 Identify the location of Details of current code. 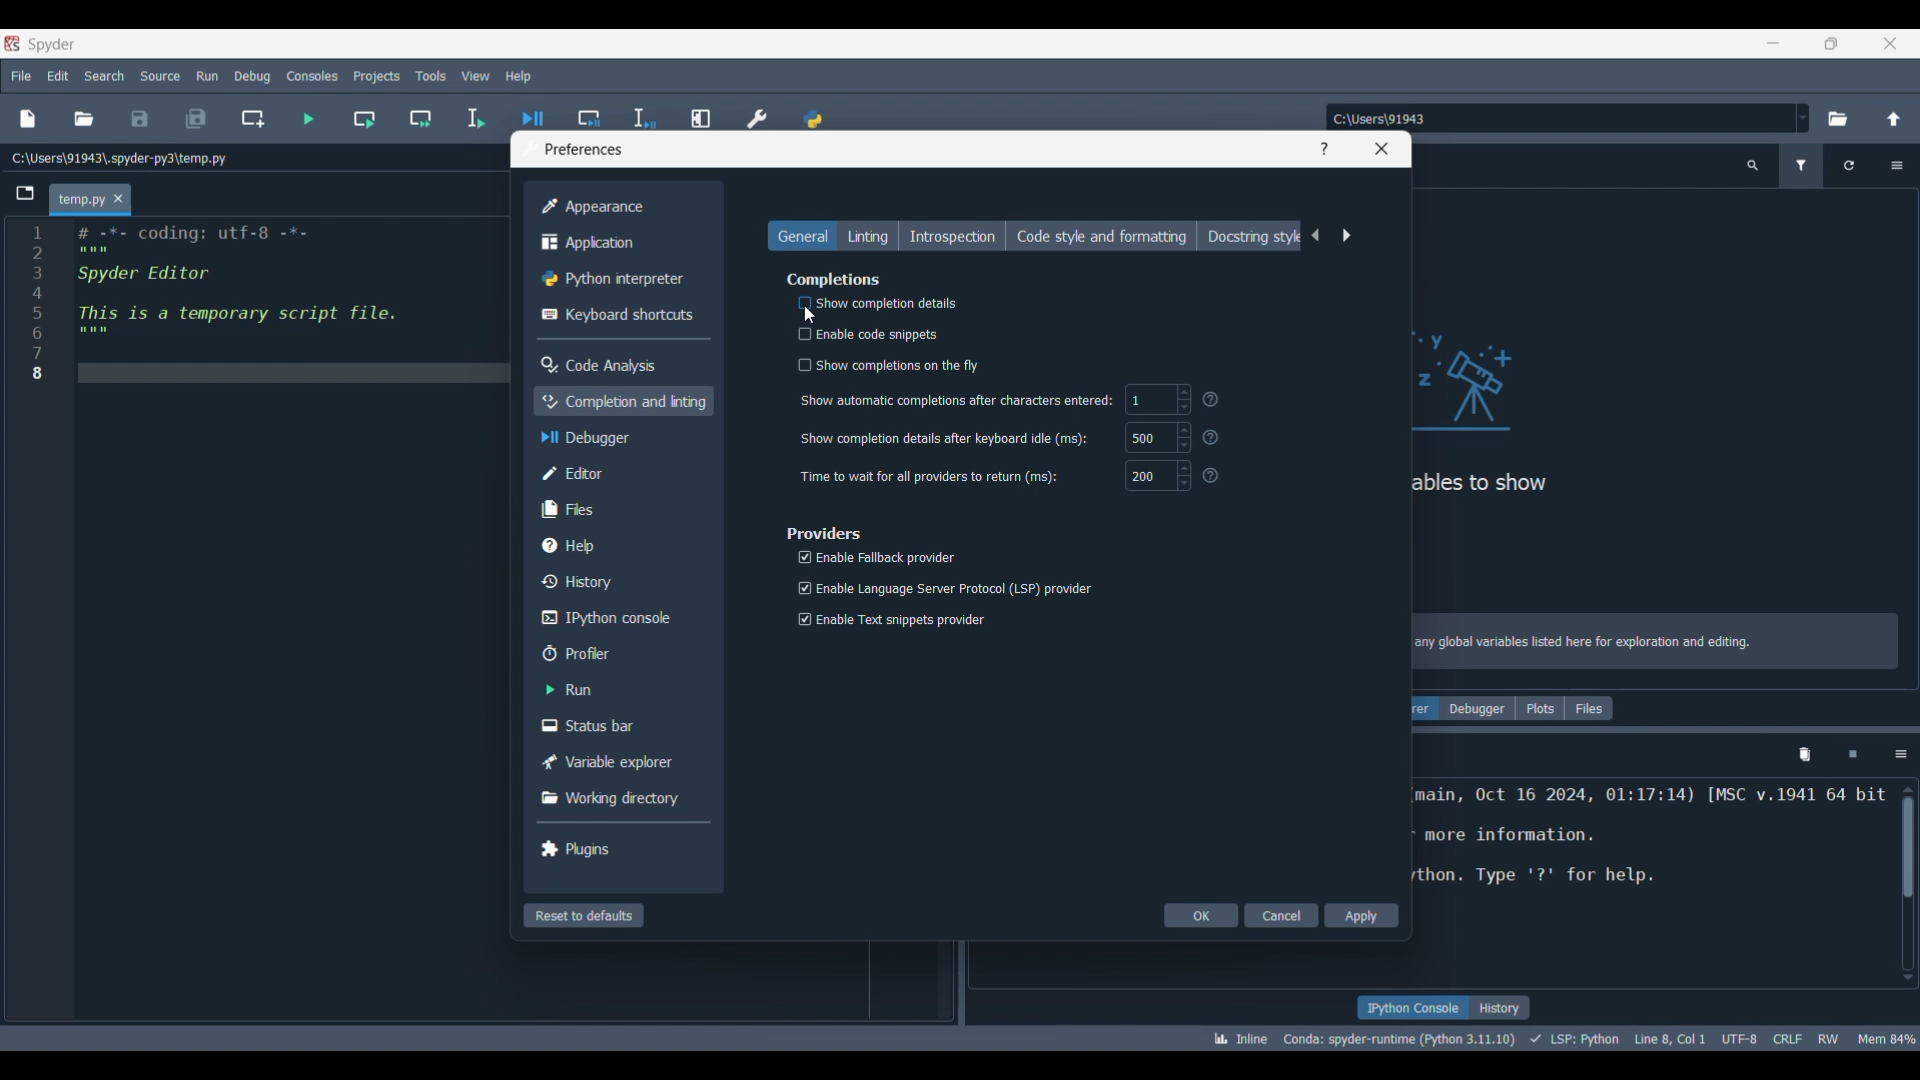
(1563, 1038).